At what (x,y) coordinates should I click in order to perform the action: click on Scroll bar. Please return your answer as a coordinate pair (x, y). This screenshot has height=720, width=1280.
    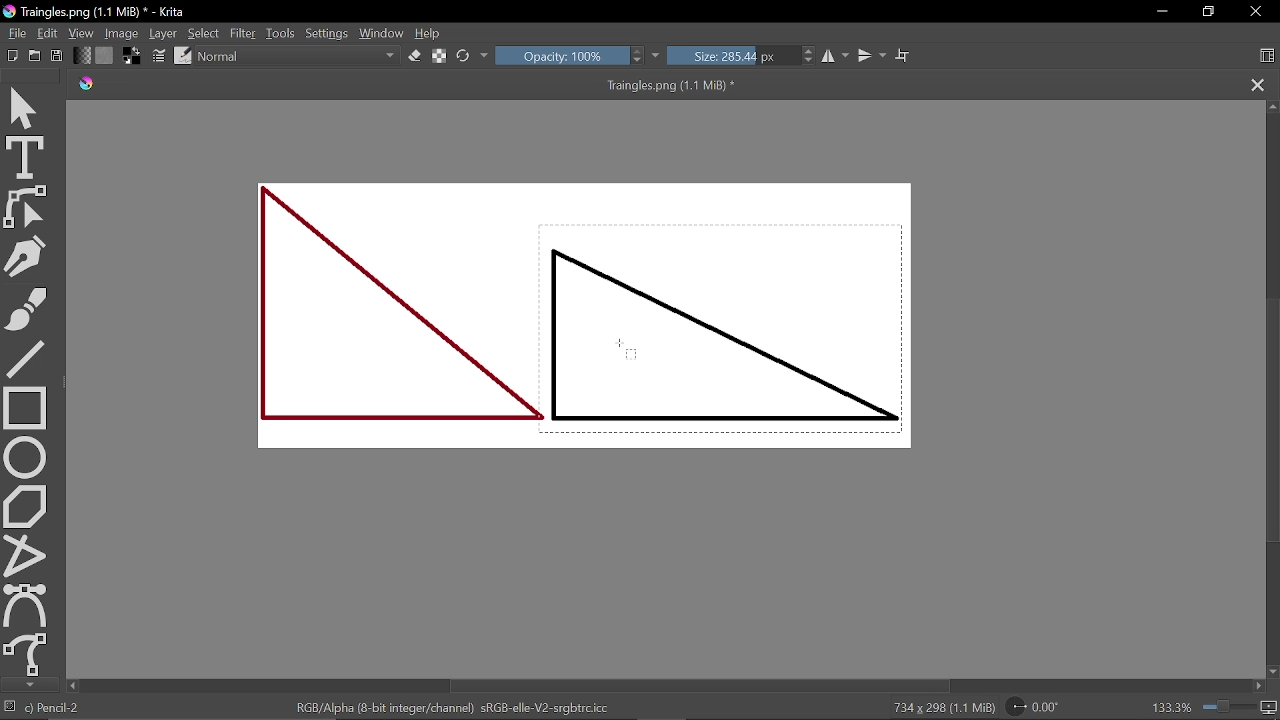
    Looking at the image, I should click on (661, 686).